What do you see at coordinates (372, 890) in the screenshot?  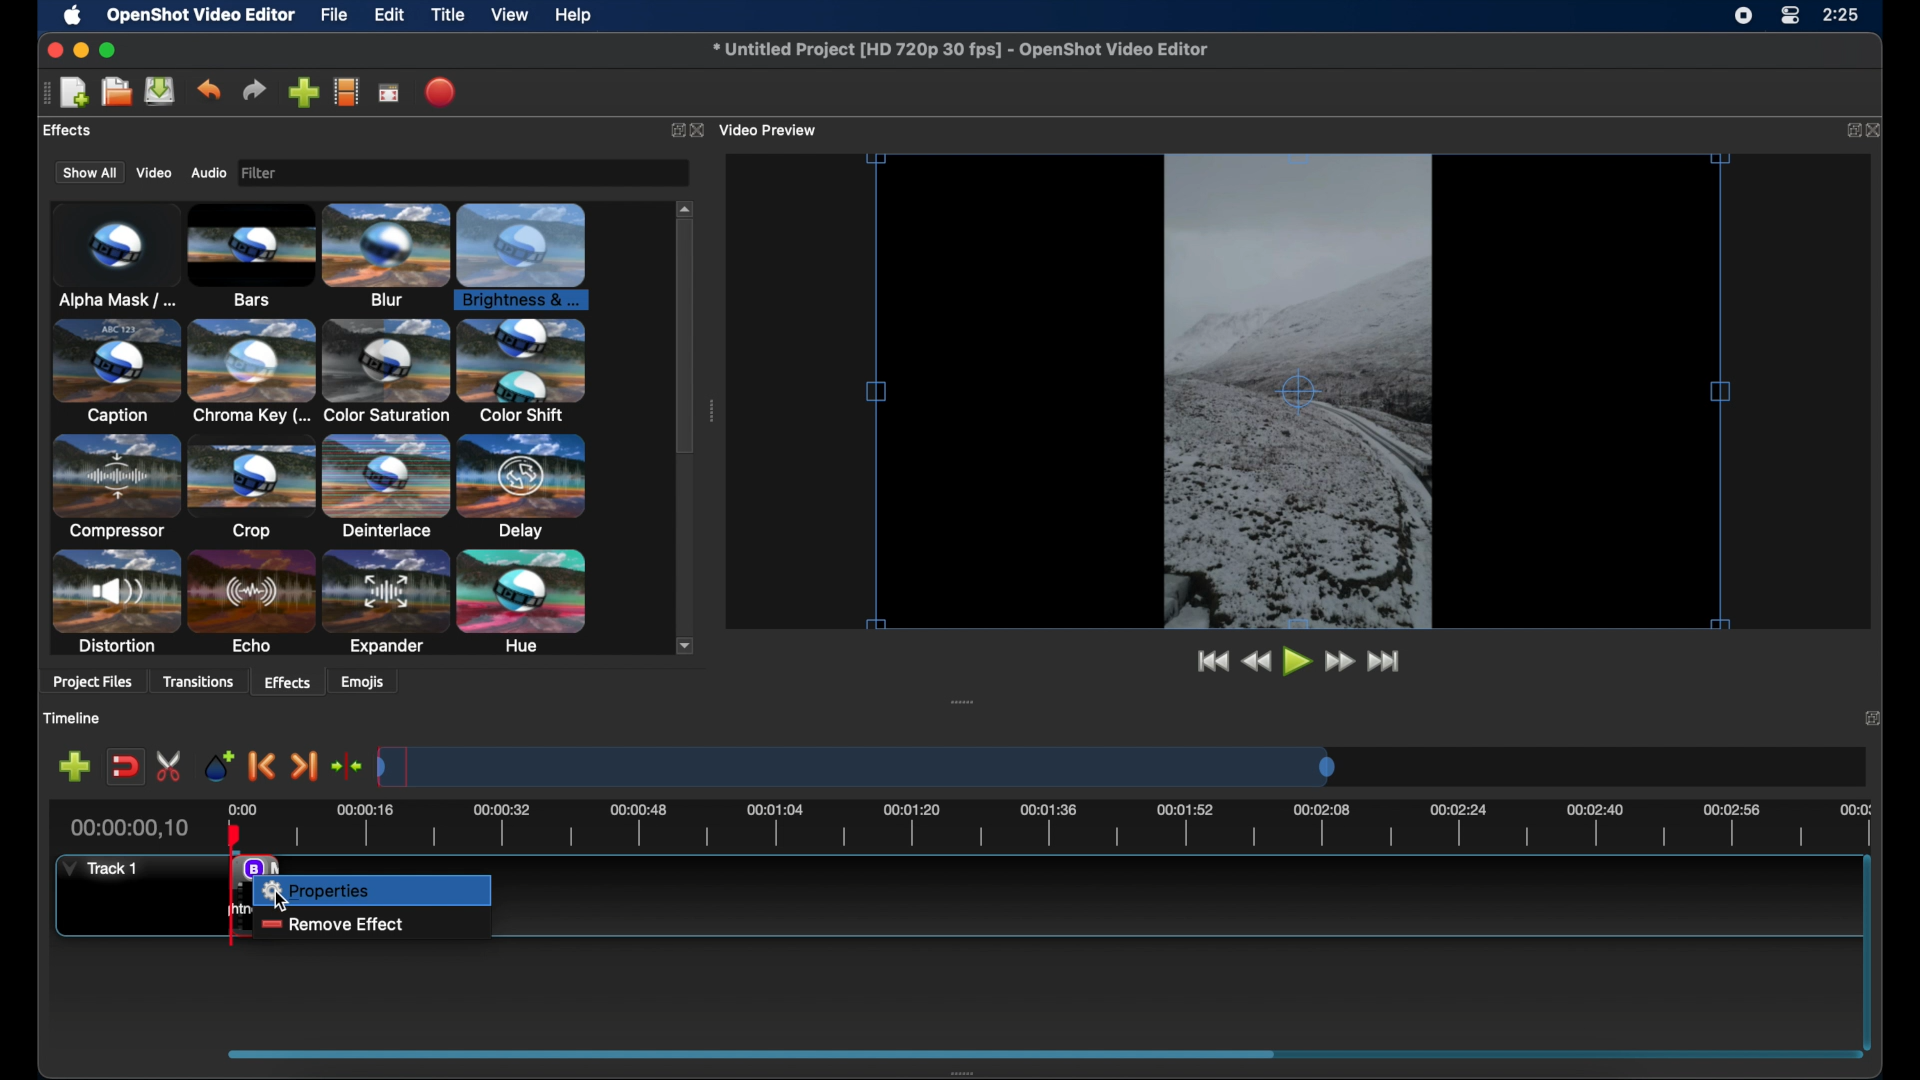 I see `properties highlighted` at bounding box center [372, 890].